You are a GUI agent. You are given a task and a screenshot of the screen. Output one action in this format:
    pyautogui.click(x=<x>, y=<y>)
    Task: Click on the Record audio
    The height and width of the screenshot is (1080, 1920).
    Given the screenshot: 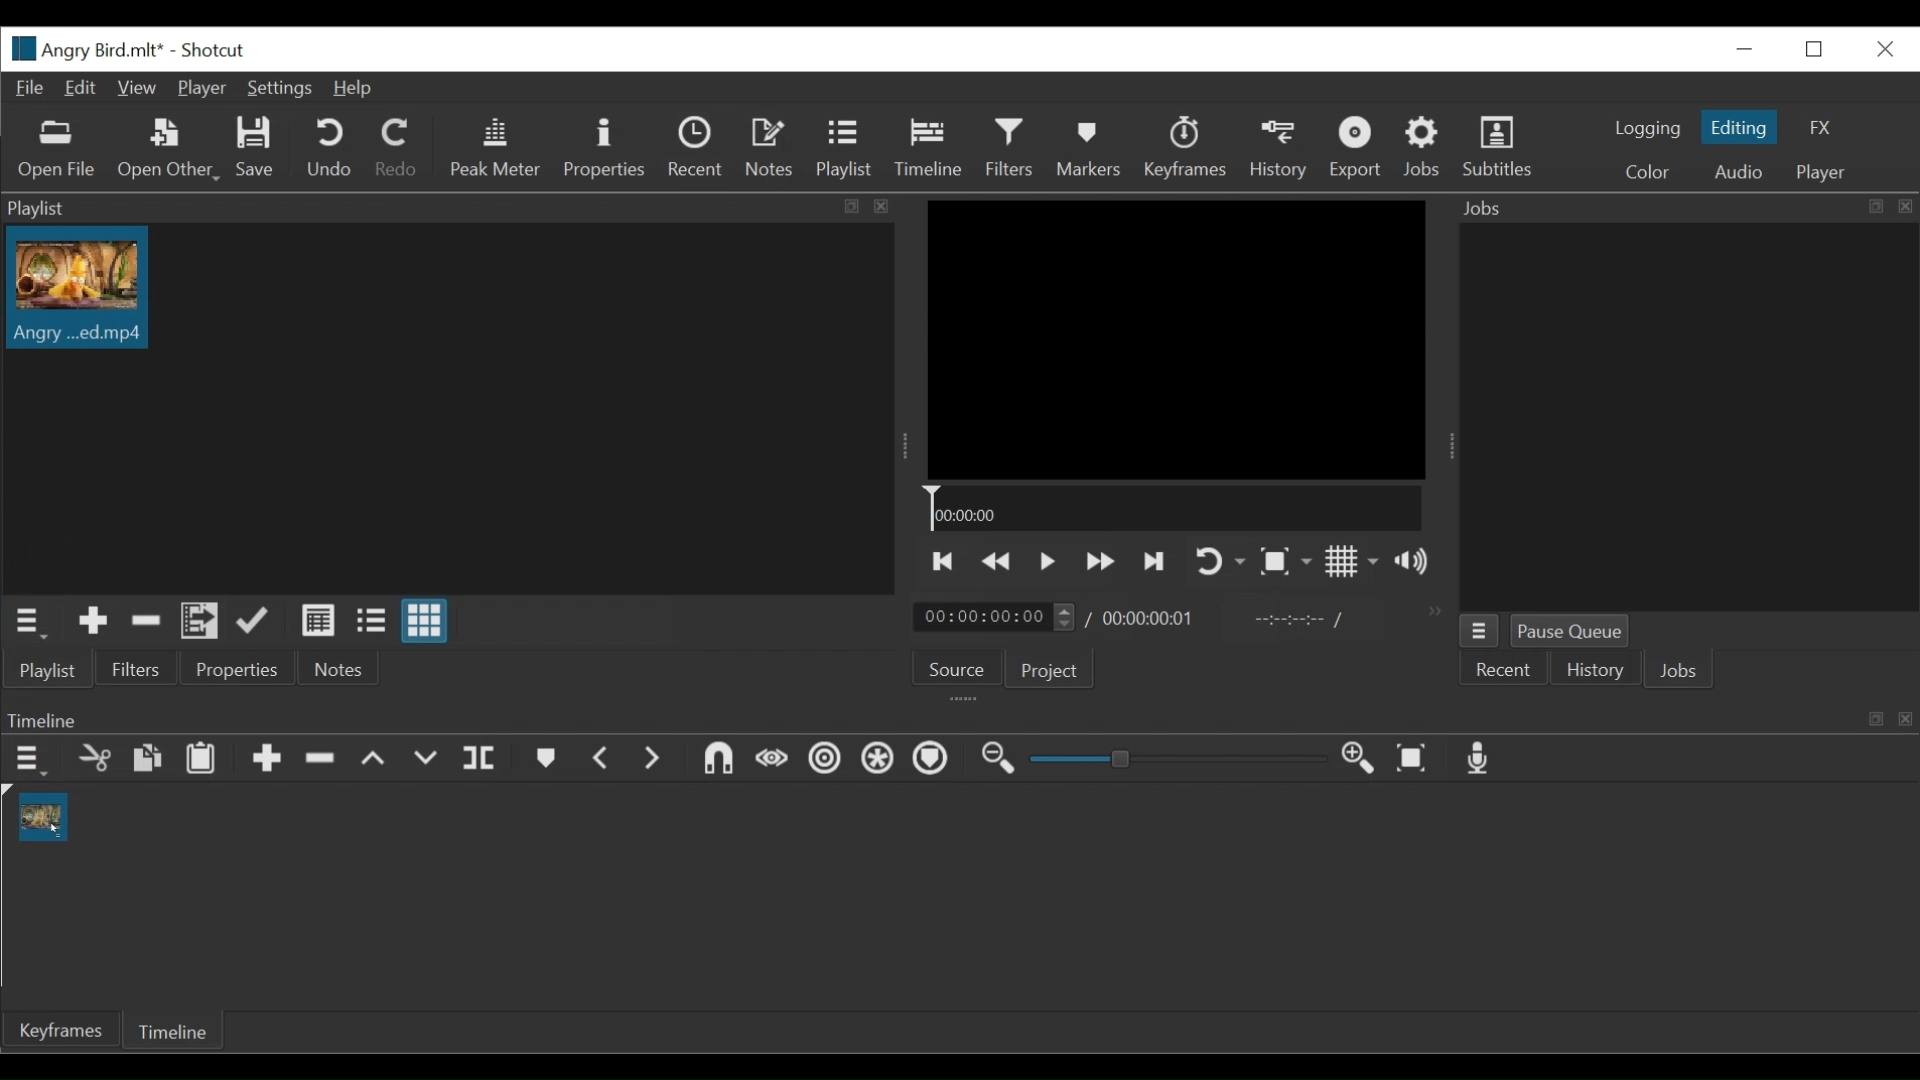 What is the action you would take?
    pyautogui.click(x=1486, y=760)
    